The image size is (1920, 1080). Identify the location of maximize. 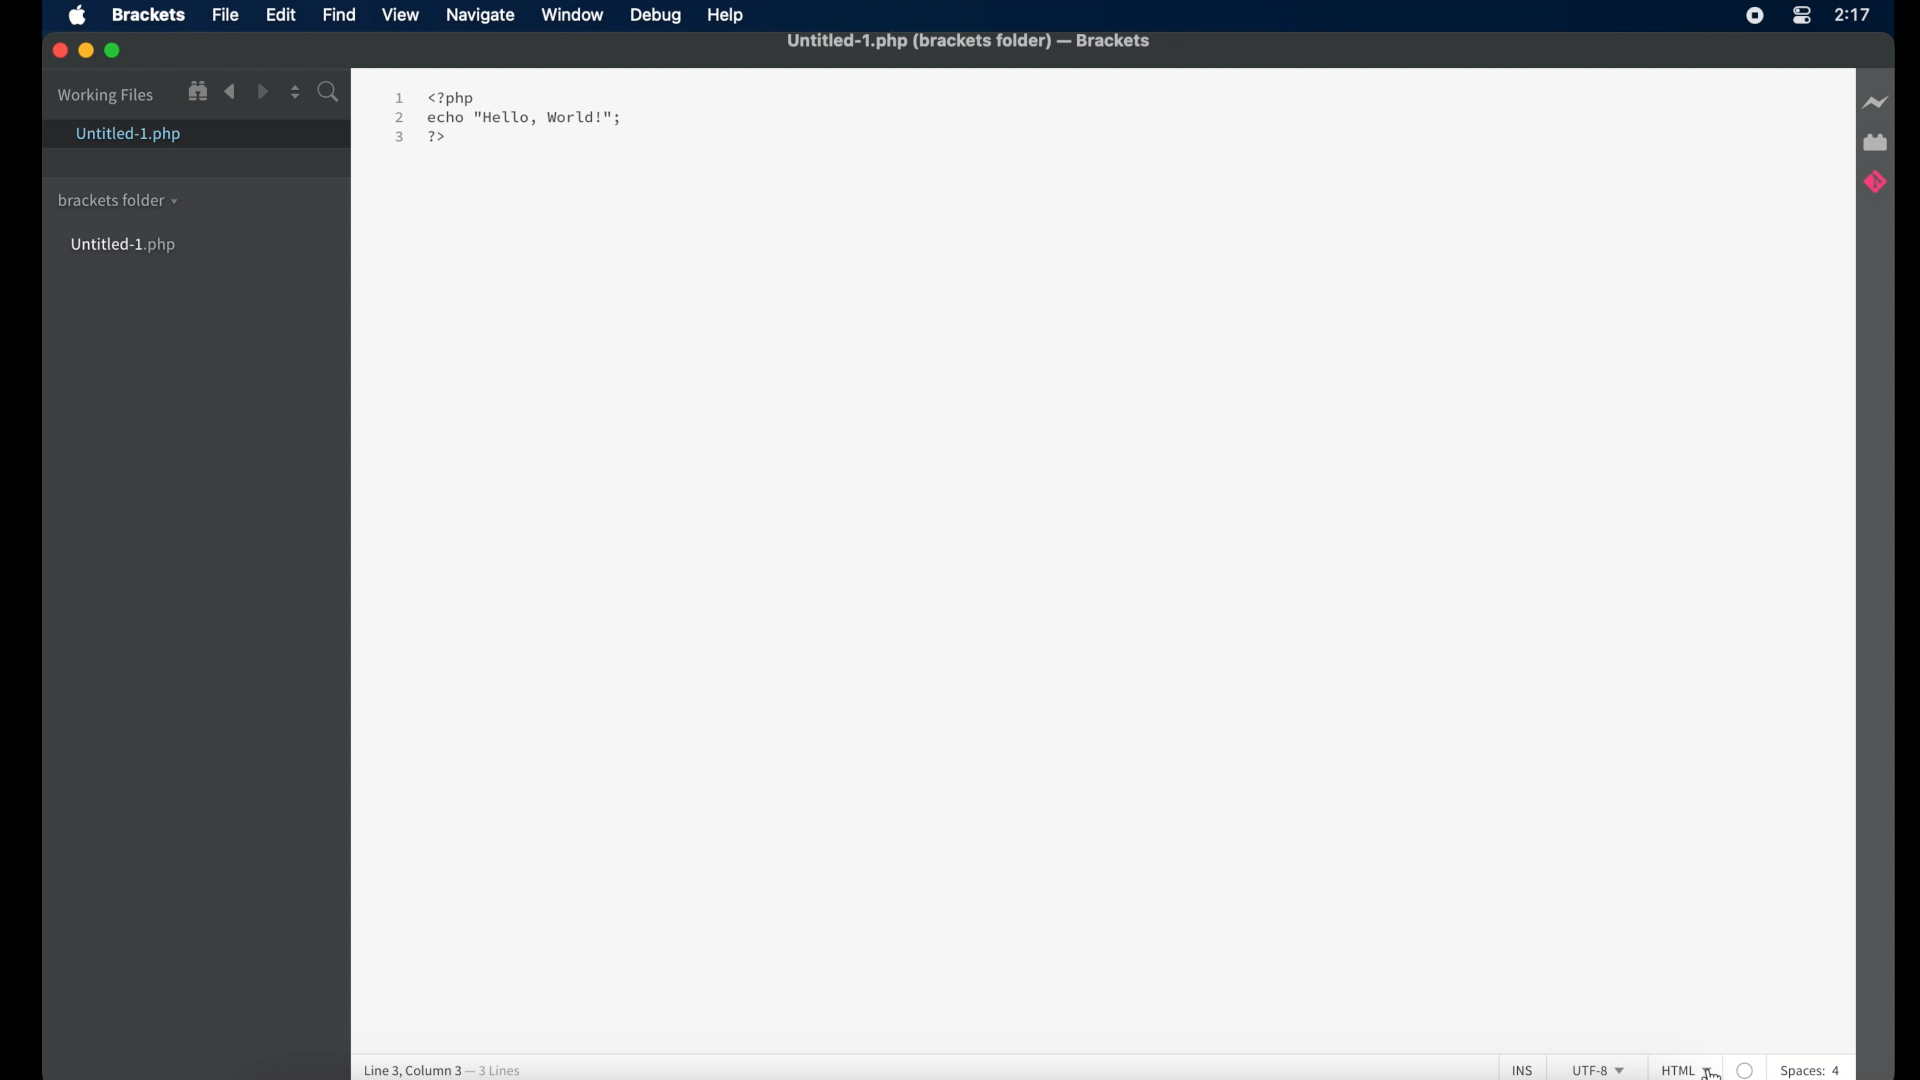
(115, 50).